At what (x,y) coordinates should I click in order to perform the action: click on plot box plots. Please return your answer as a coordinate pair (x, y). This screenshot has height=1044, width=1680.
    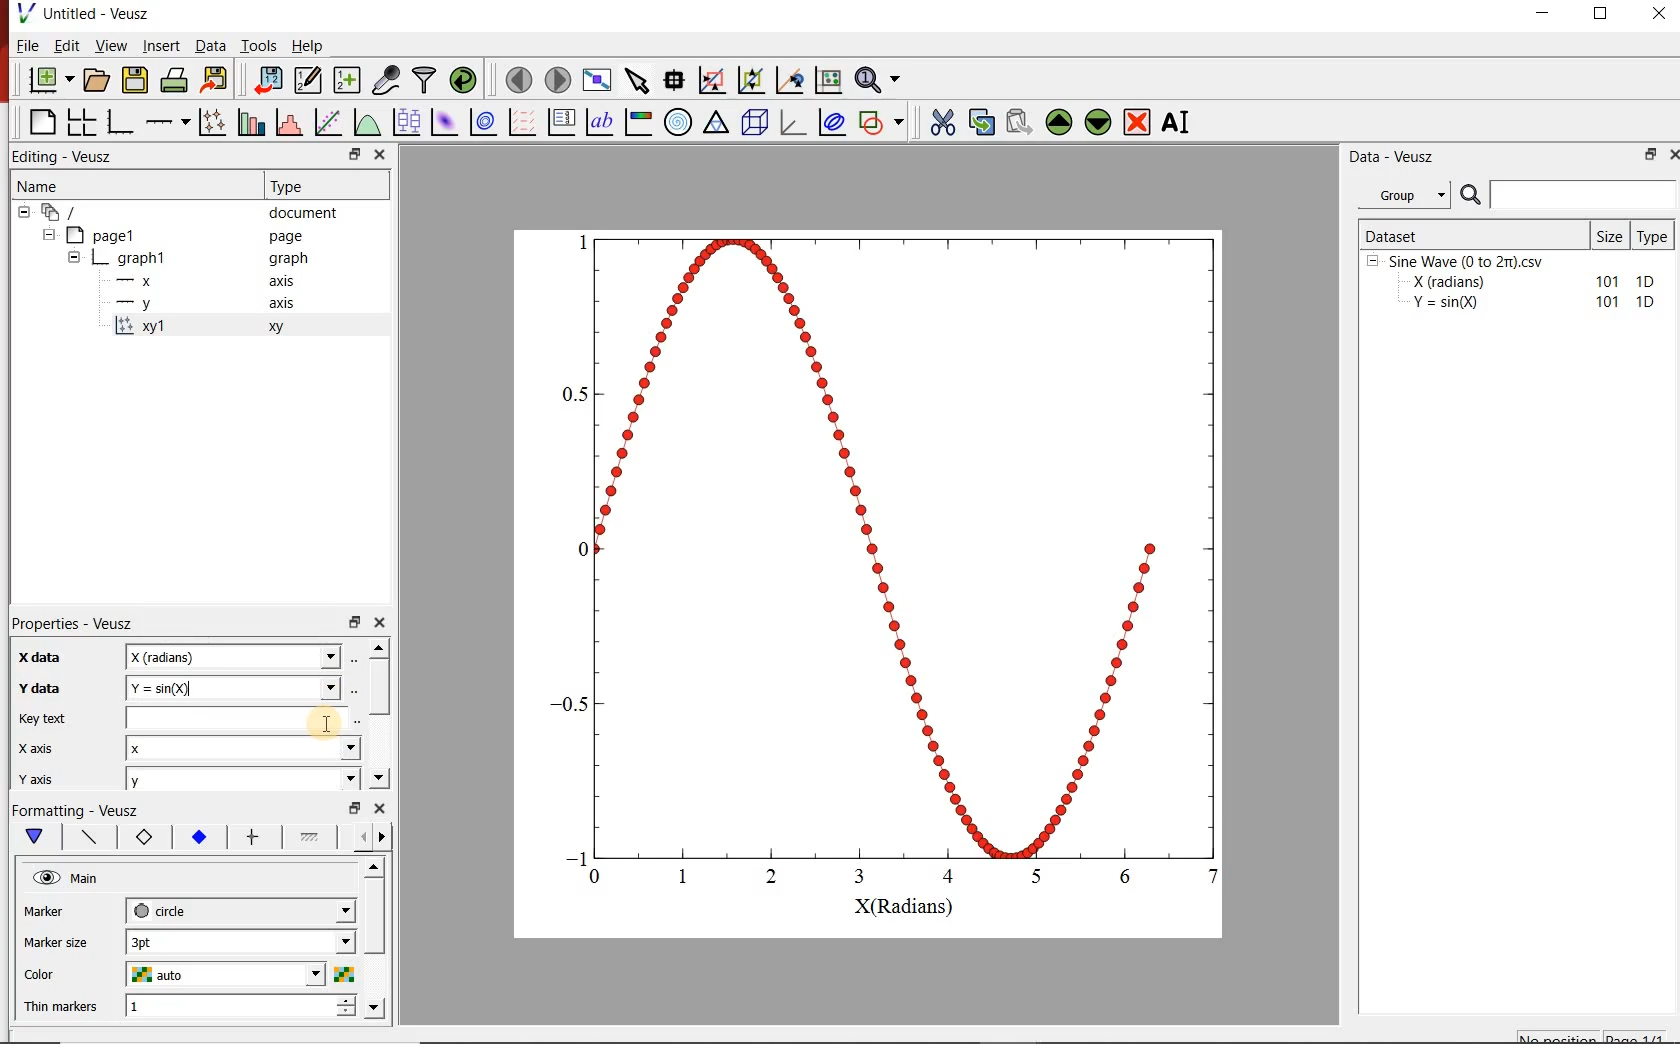
    Looking at the image, I should click on (408, 123).